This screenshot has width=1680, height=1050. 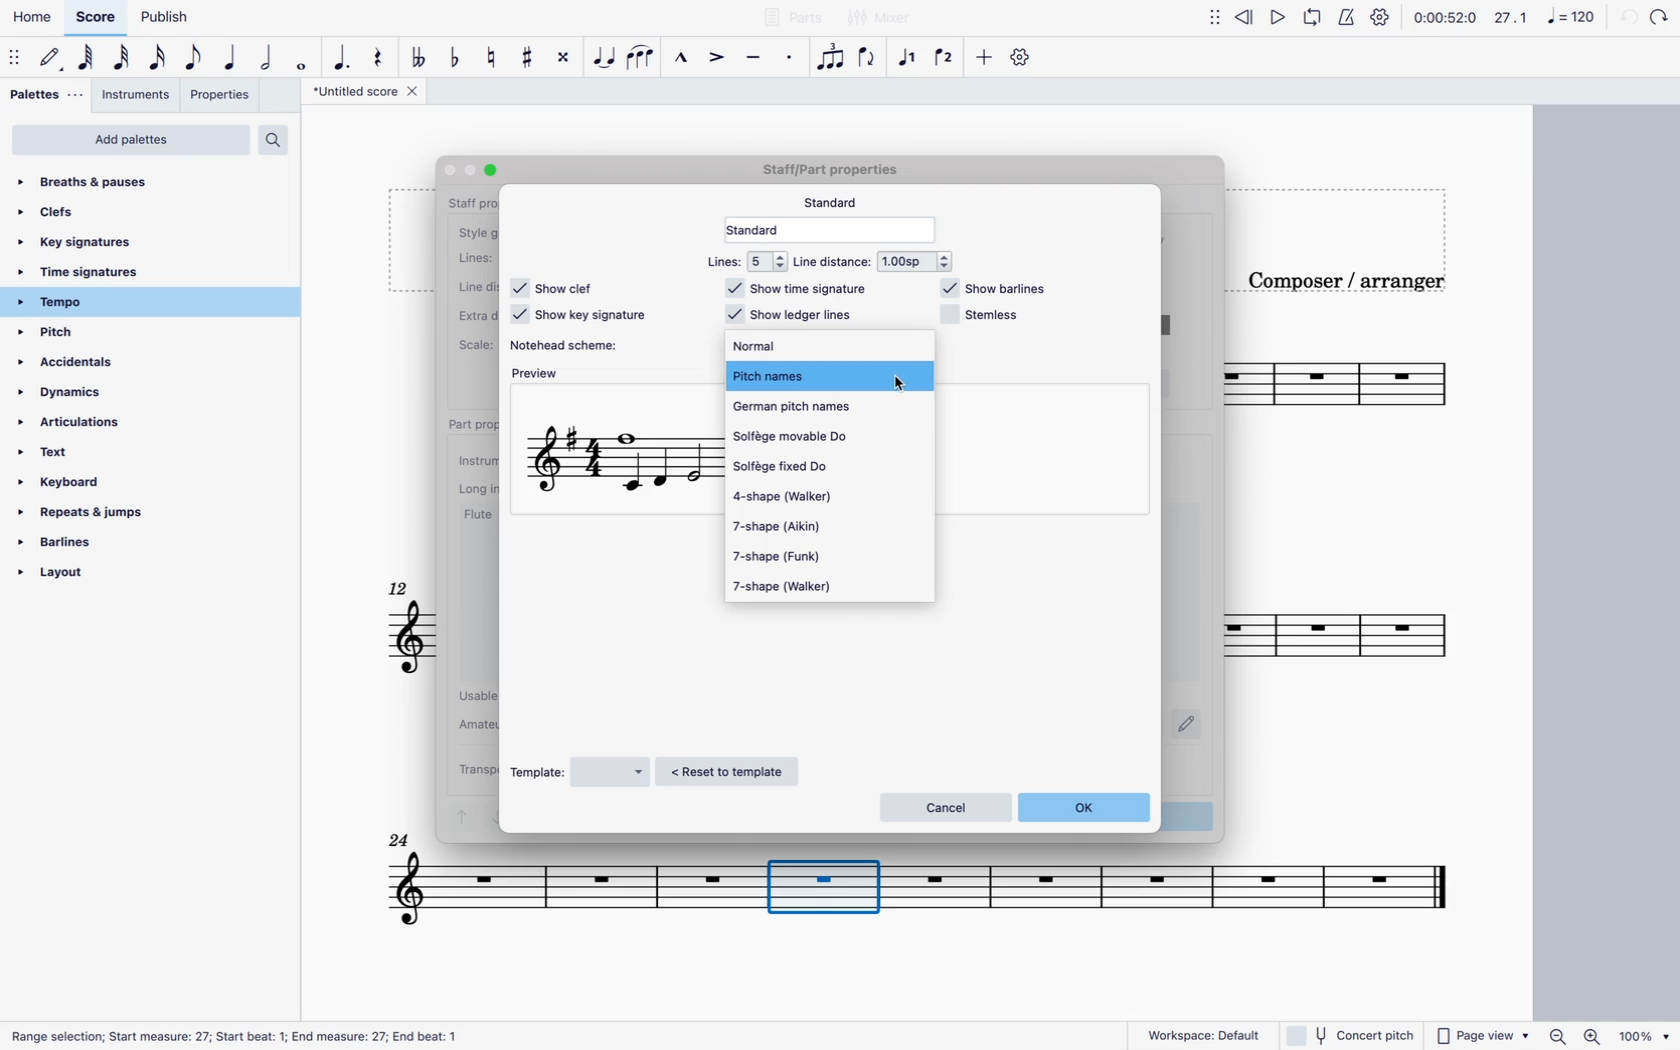 I want to click on , so click(x=470, y=168).